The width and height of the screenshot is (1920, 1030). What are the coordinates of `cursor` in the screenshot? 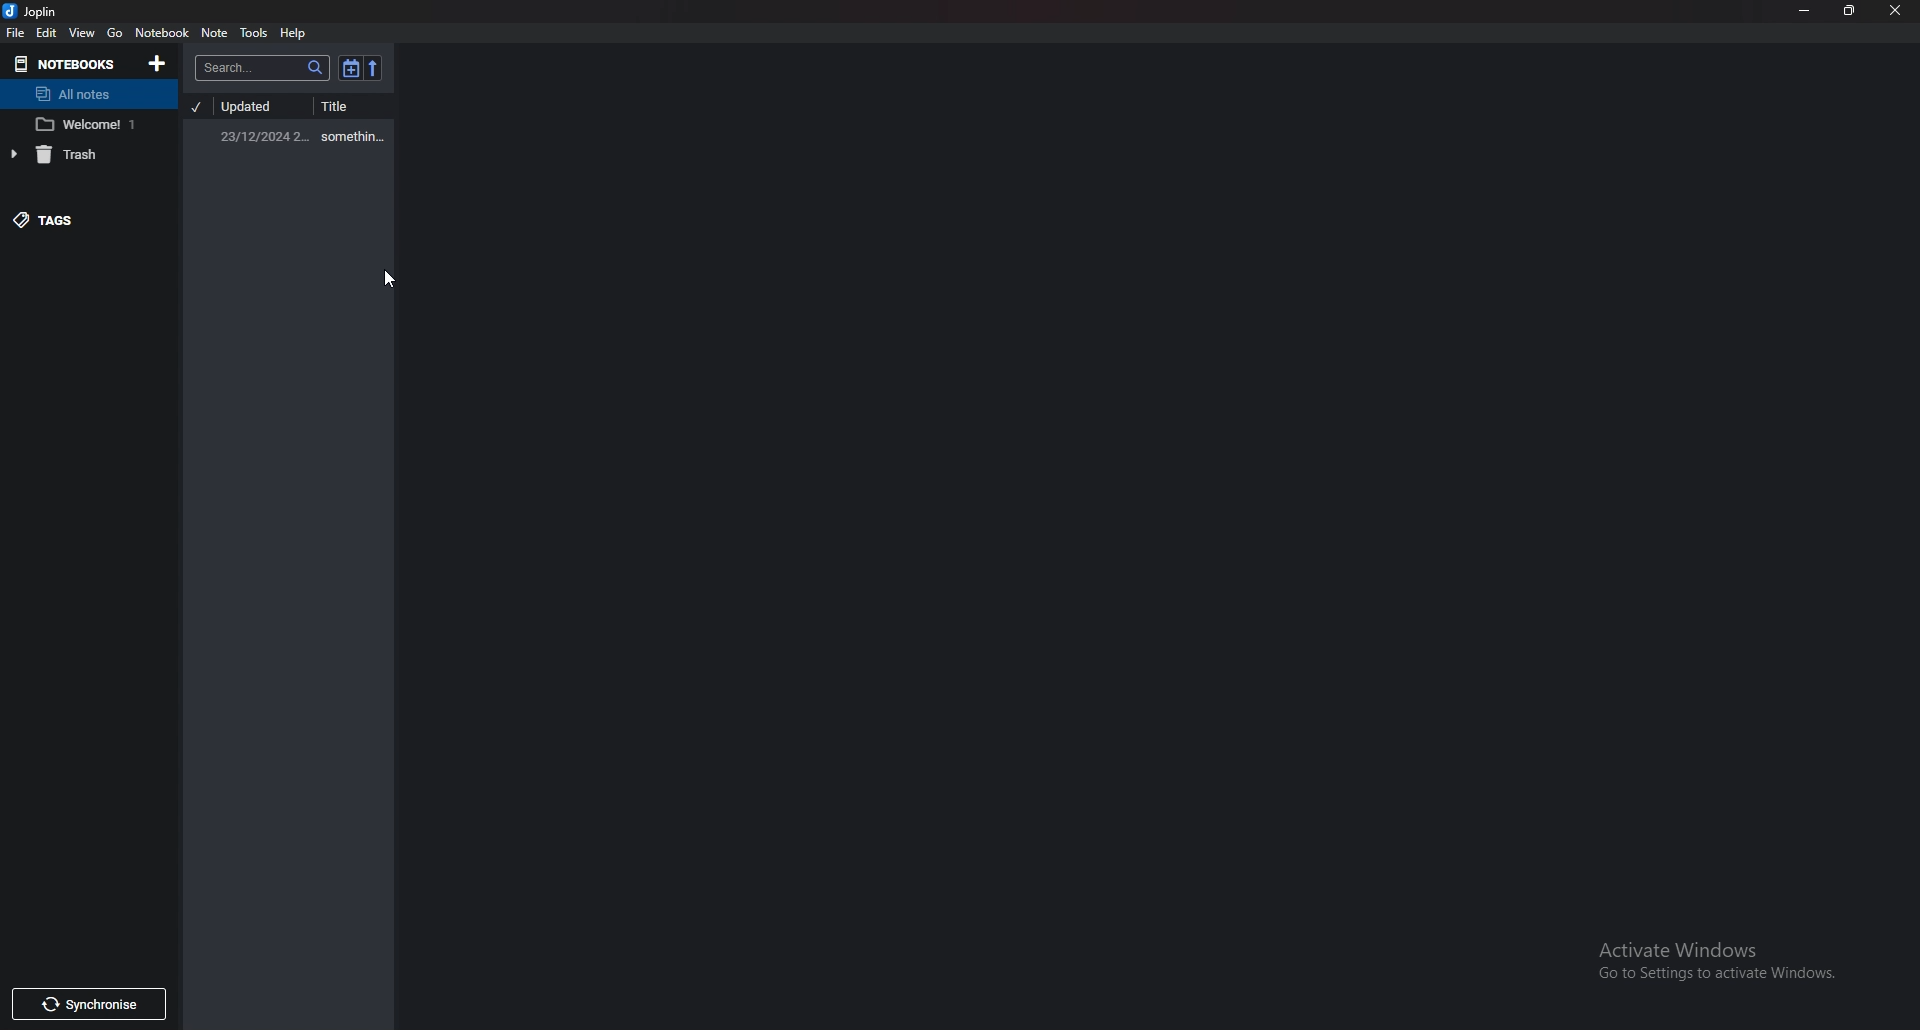 It's located at (386, 278).